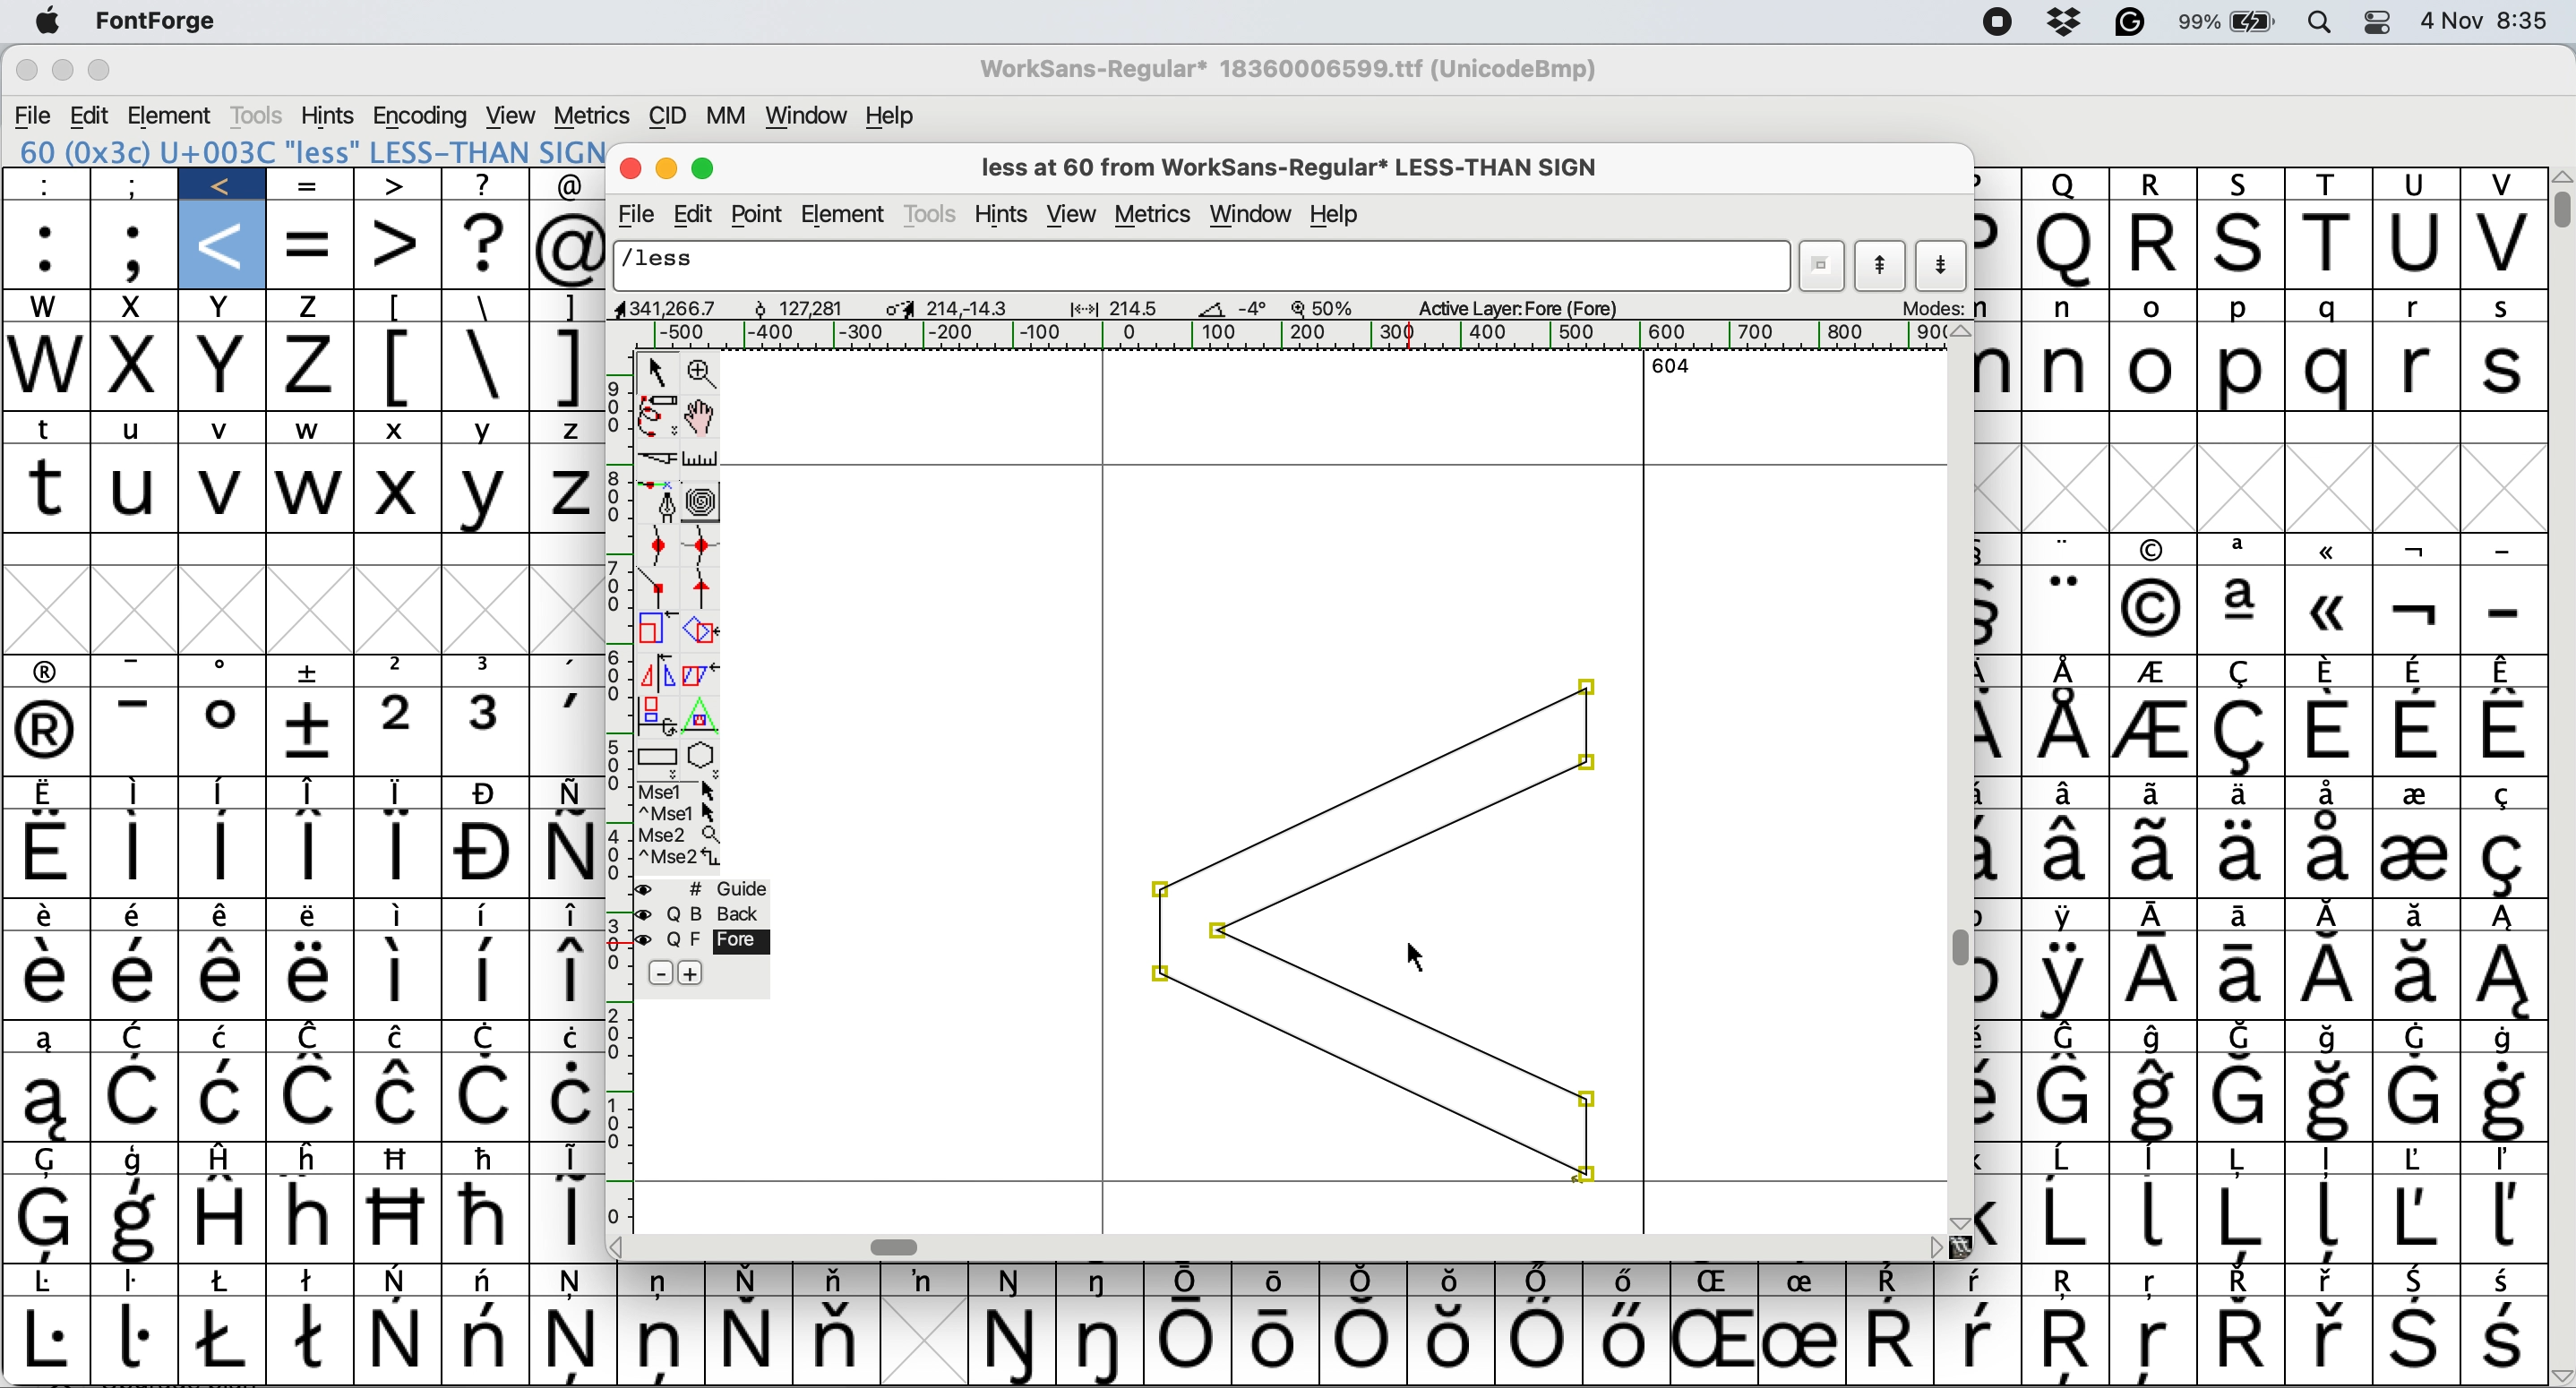 The image size is (2576, 1388). What do you see at coordinates (403, 1156) in the screenshot?
I see `Symbol` at bounding box center [403, 1156].